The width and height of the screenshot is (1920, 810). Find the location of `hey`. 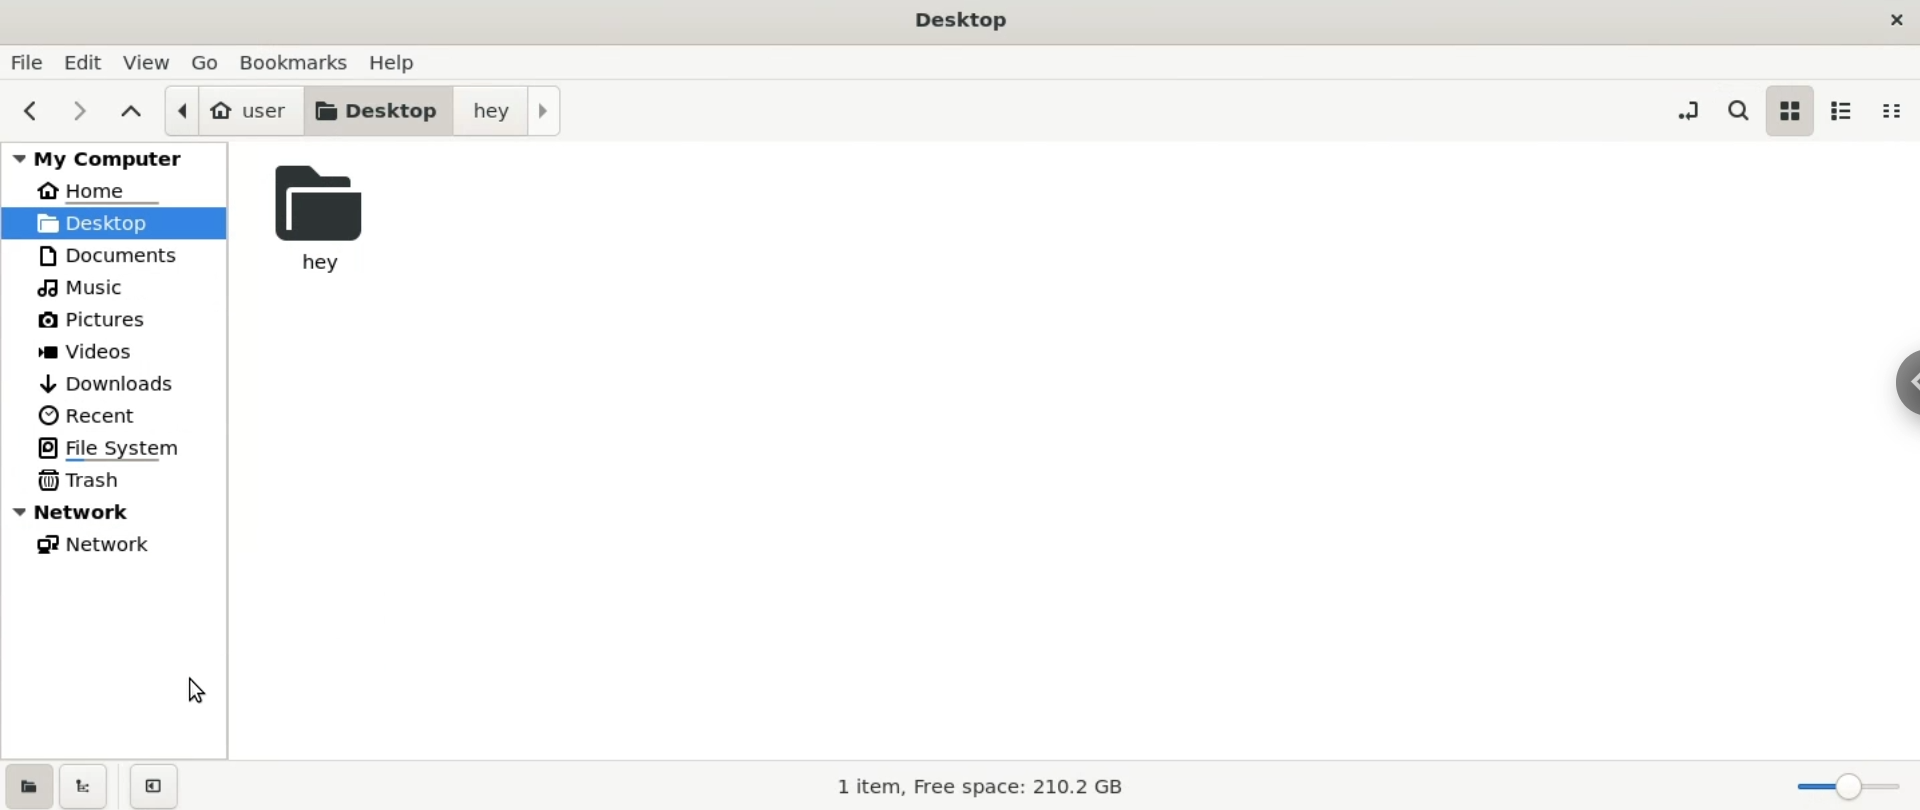

hey is located at coordinates (316, 213).